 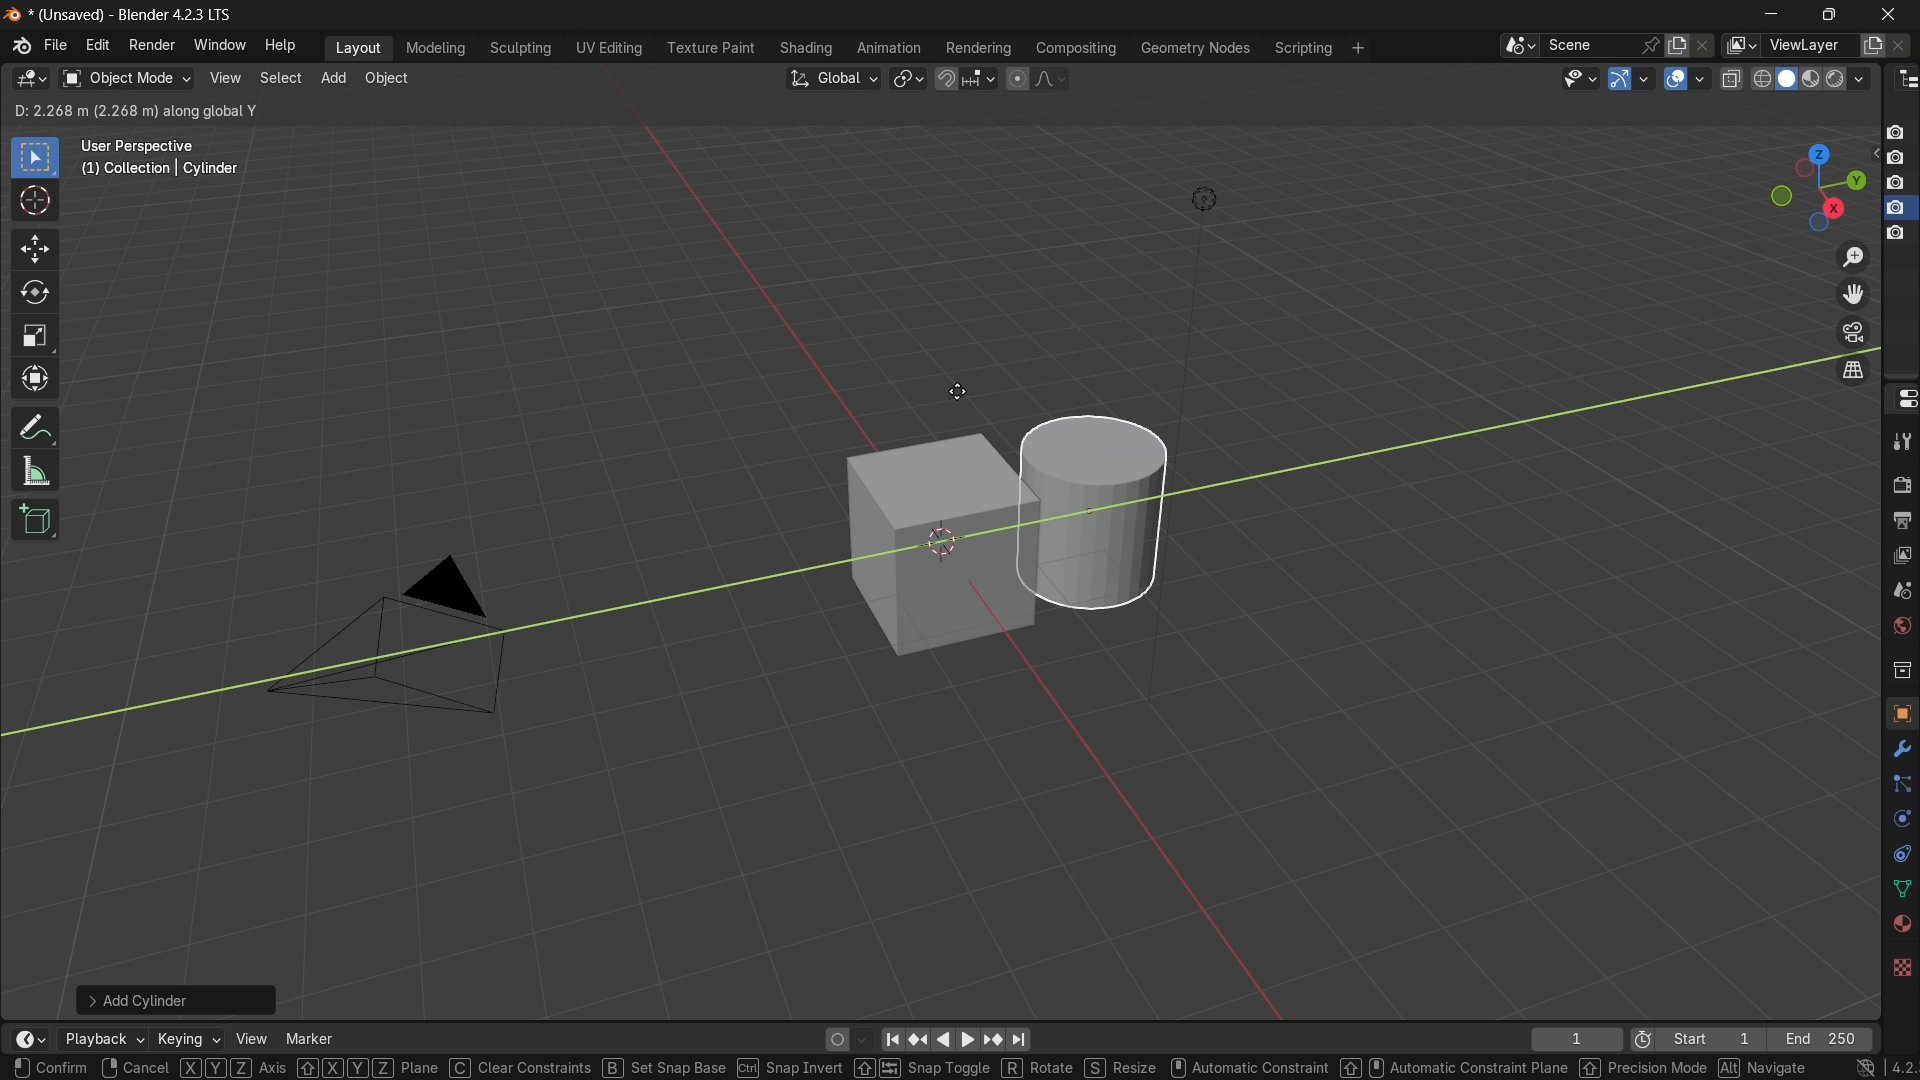 What do you see at coordinates (1898, 670) in the screenshot?
I see `collection` at bounding box center [1898, 670].